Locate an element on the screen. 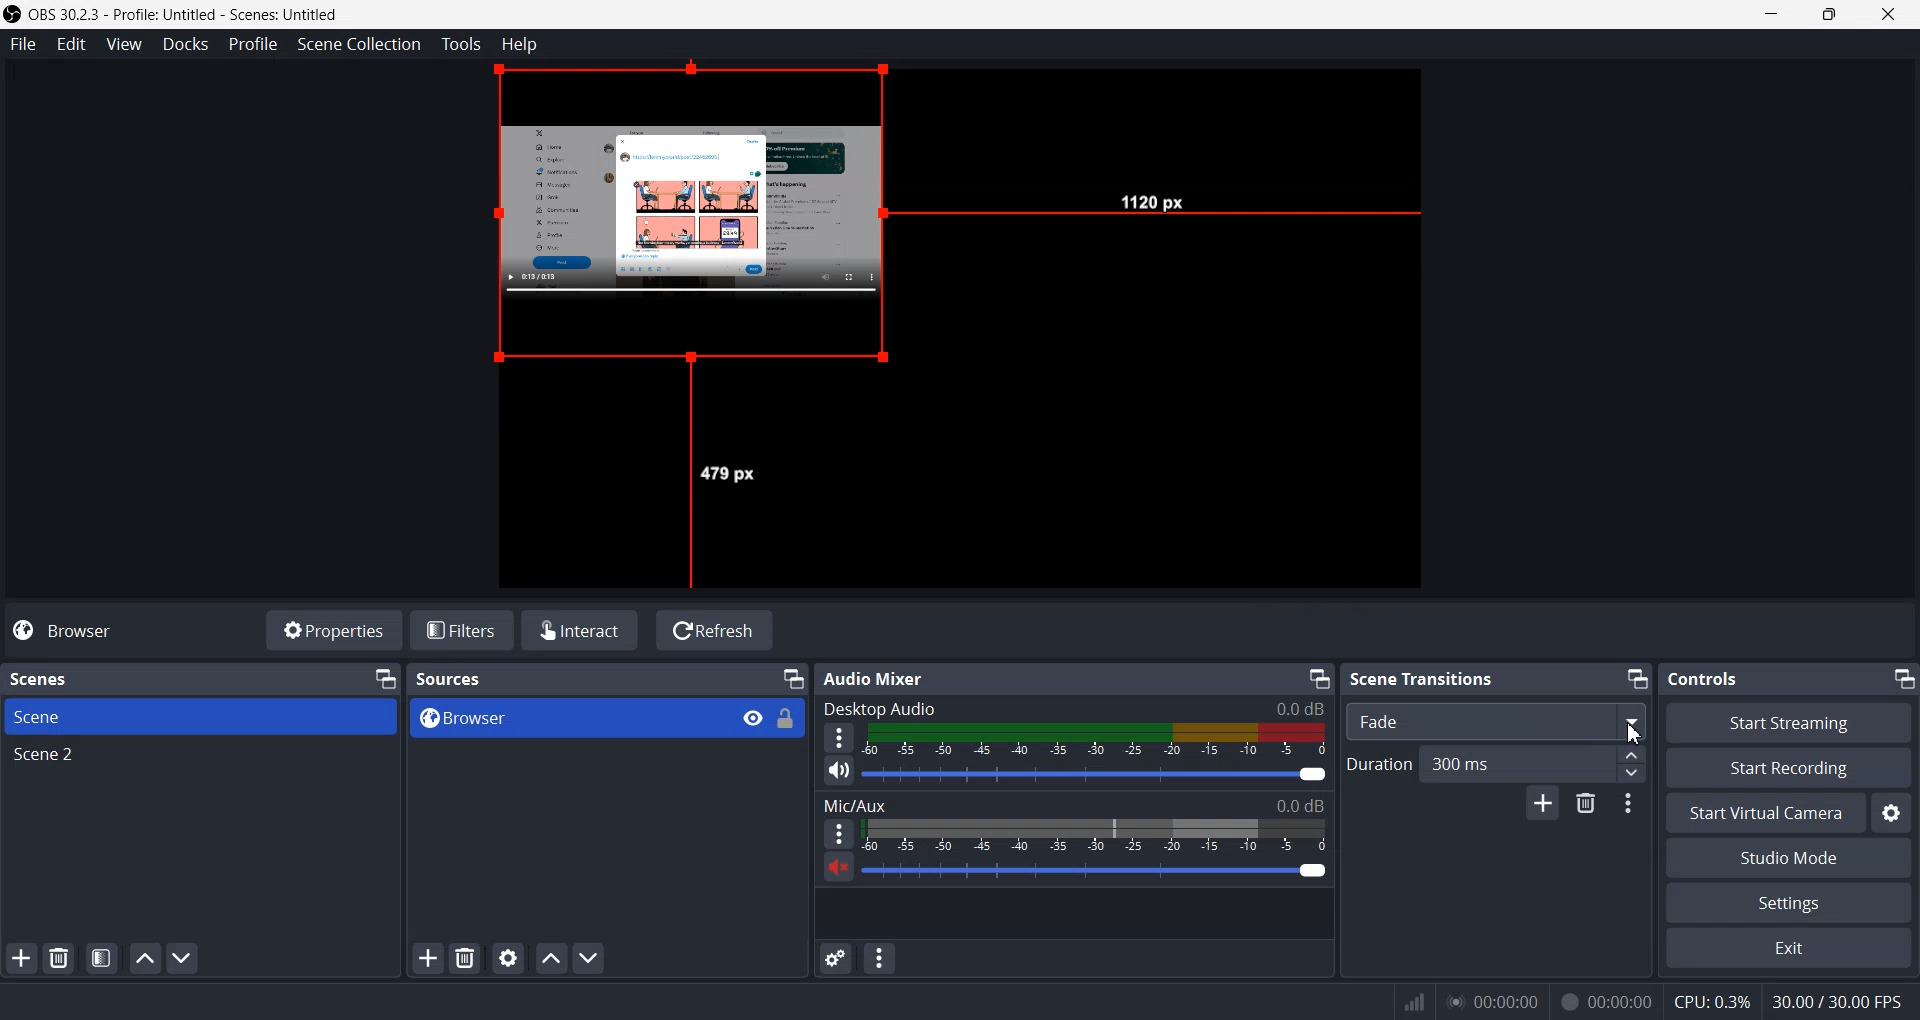 The image size is (1920, 1020). Minimize is located at coordinates (794, 677).